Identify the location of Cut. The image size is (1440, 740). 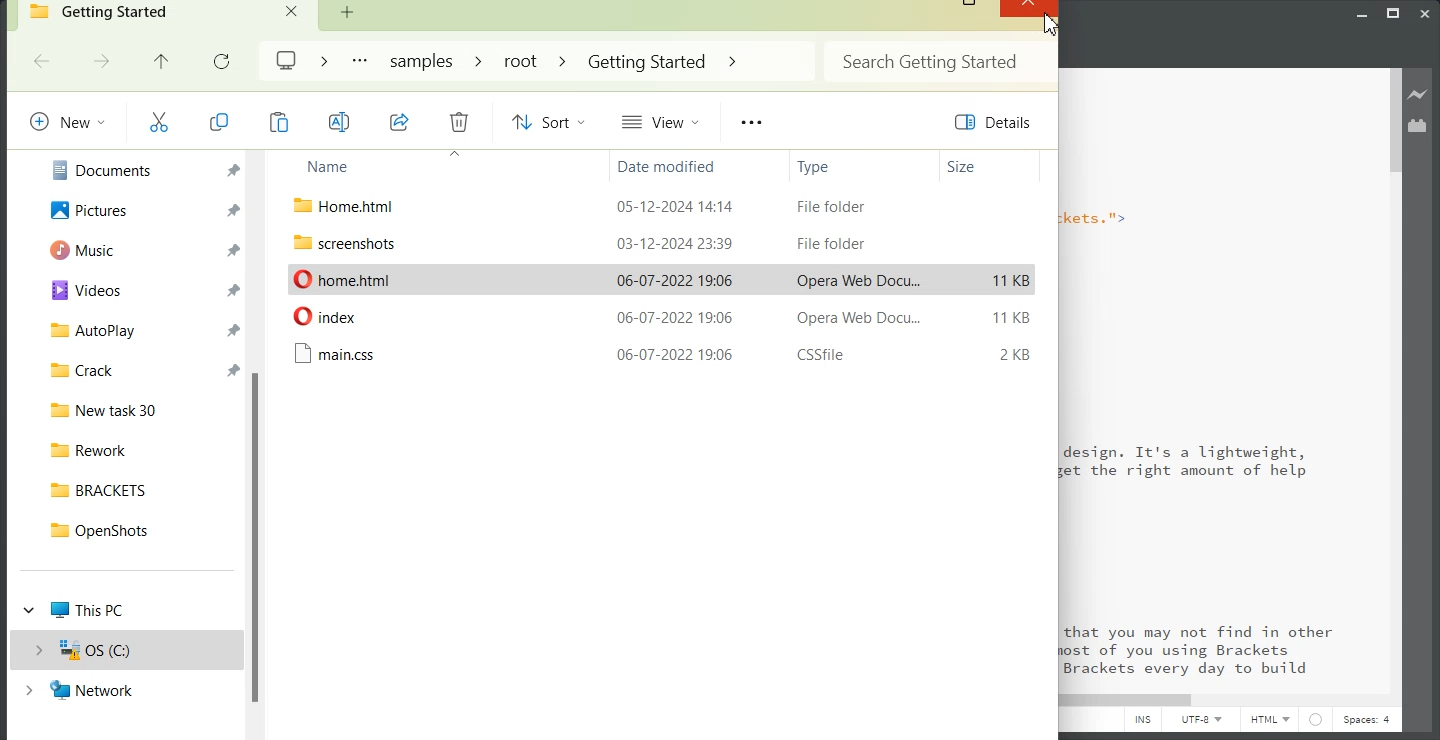
(159, 122).